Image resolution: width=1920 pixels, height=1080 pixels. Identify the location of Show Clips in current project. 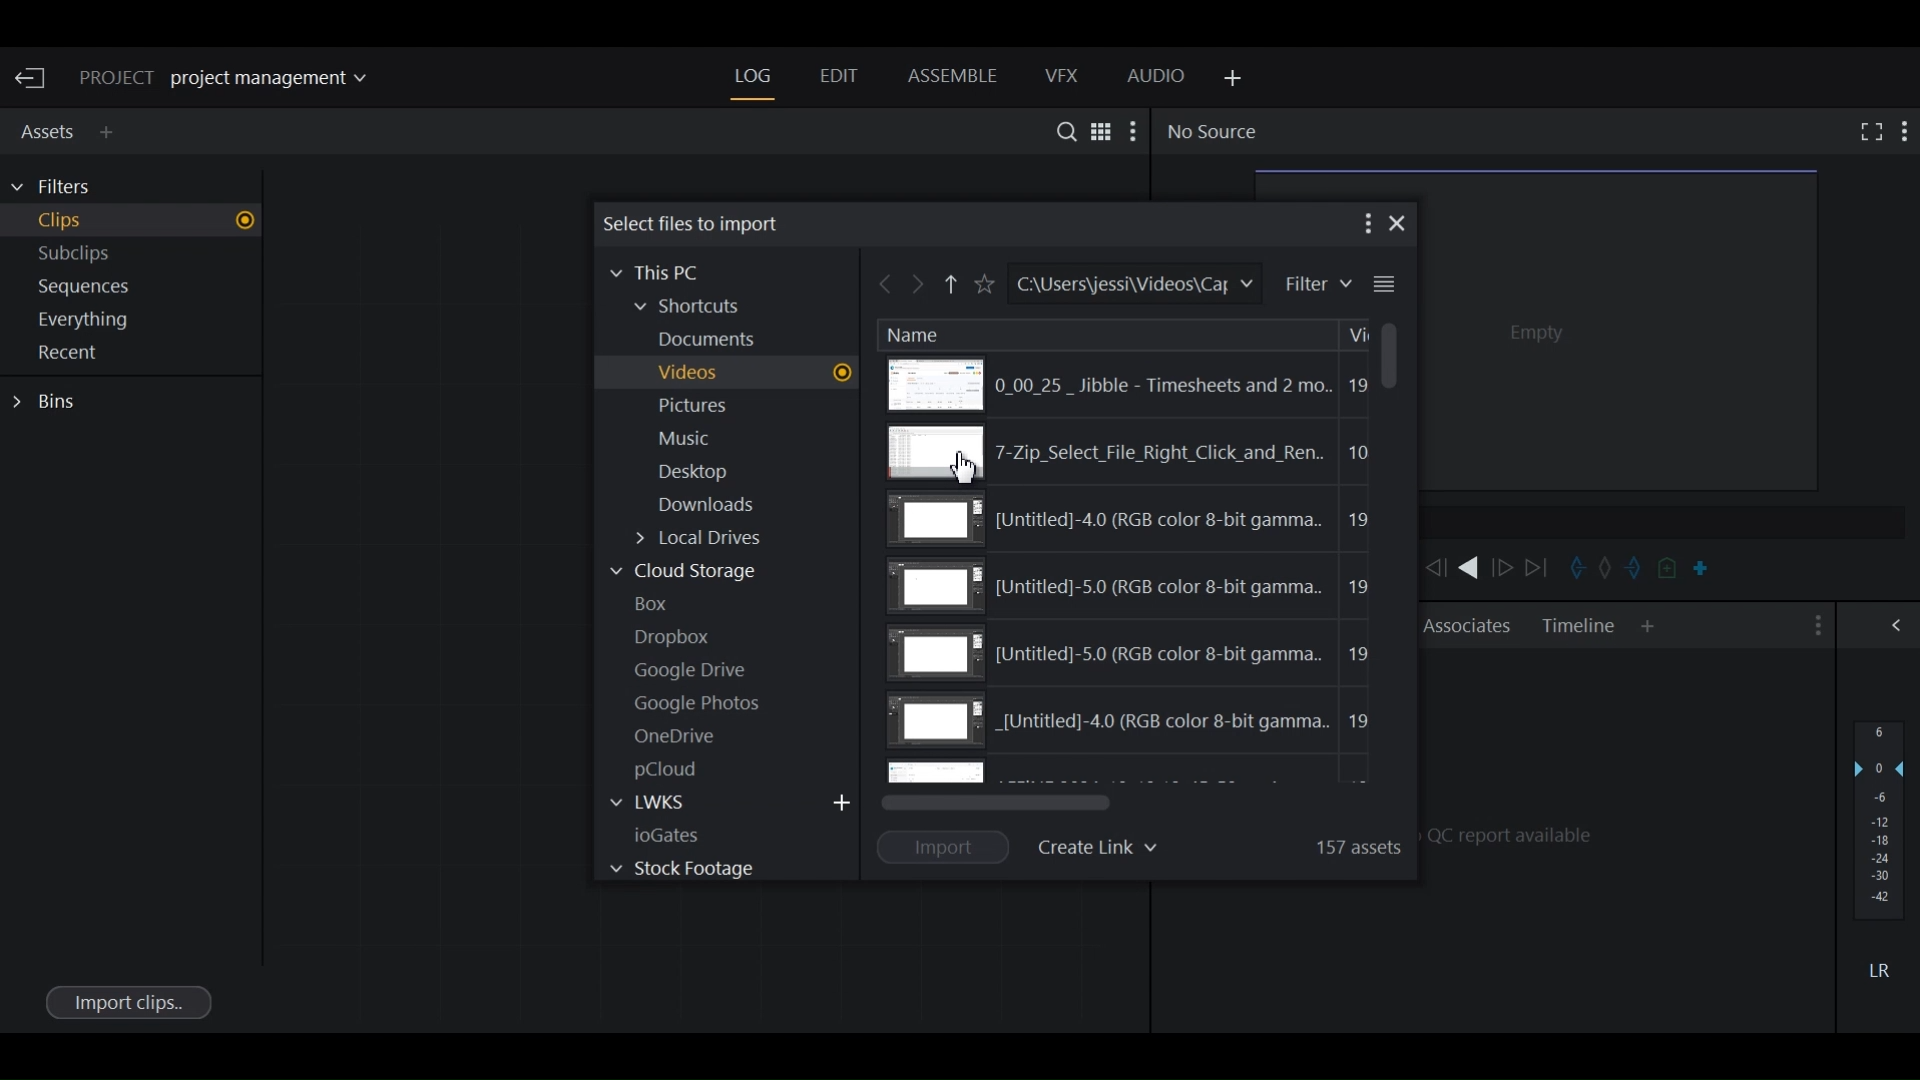
(134, 223).